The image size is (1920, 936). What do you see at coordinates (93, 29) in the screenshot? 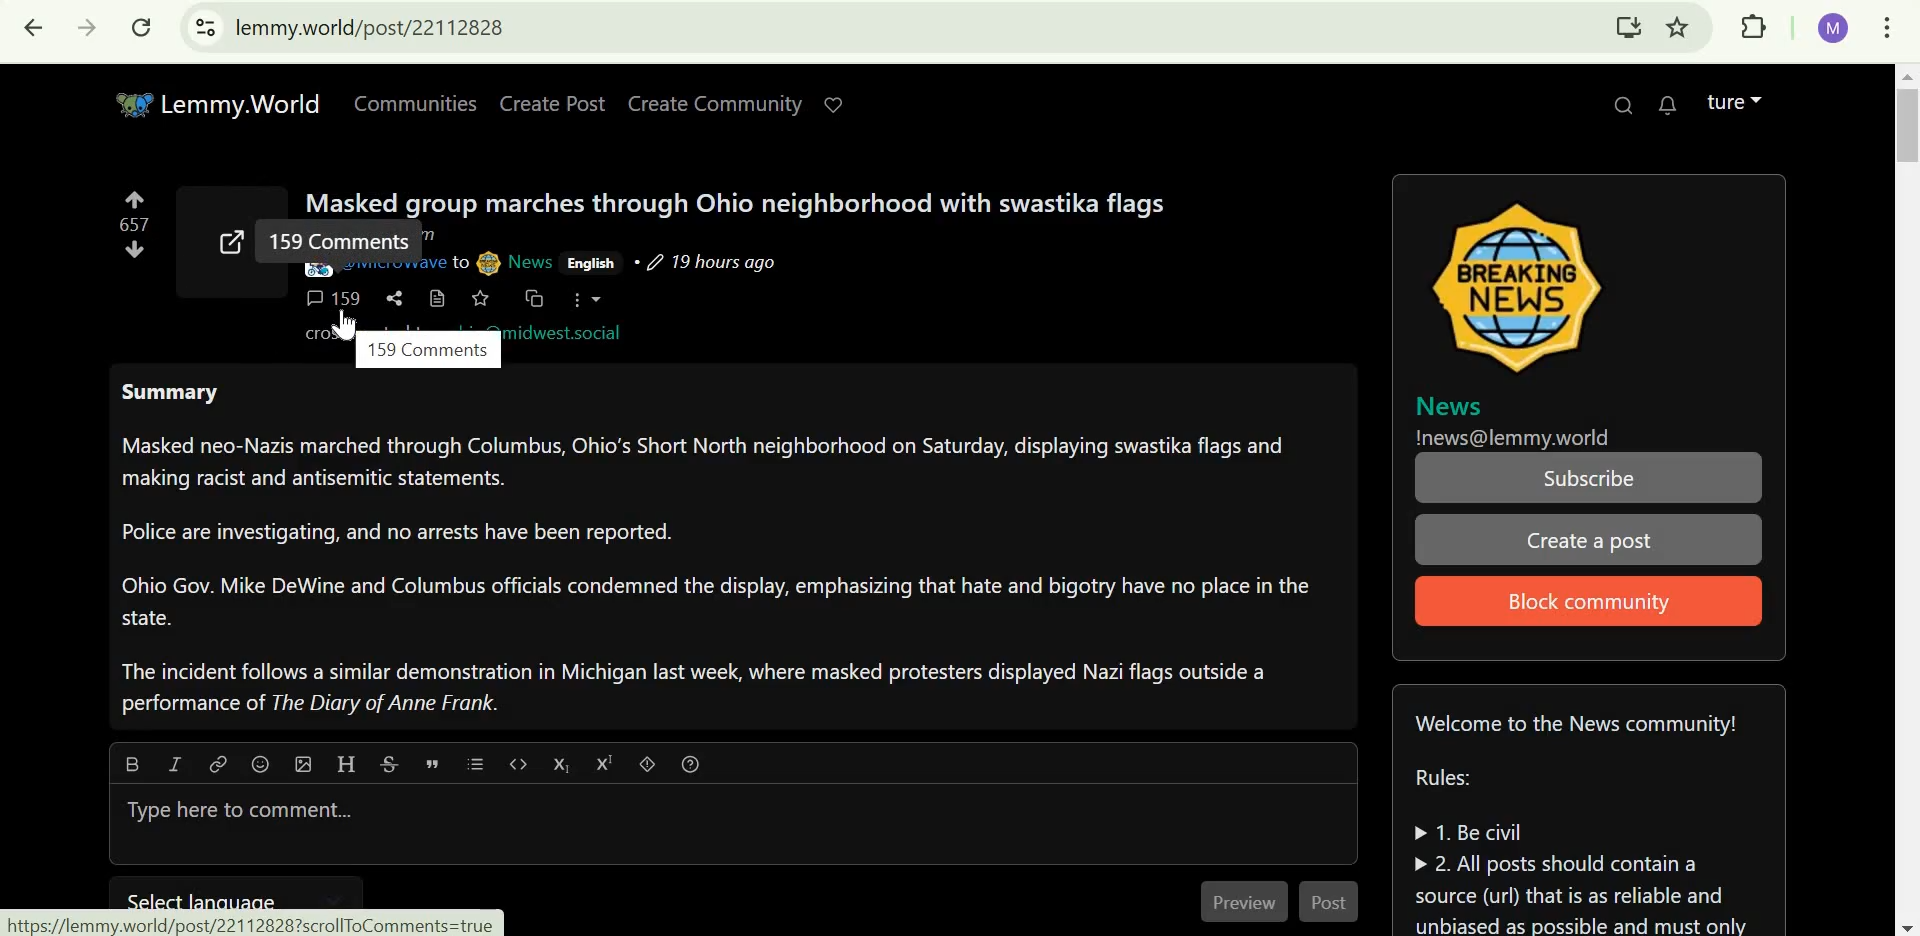
I see `Click to go forward, hold to see history` at bounding box center [93, 29].